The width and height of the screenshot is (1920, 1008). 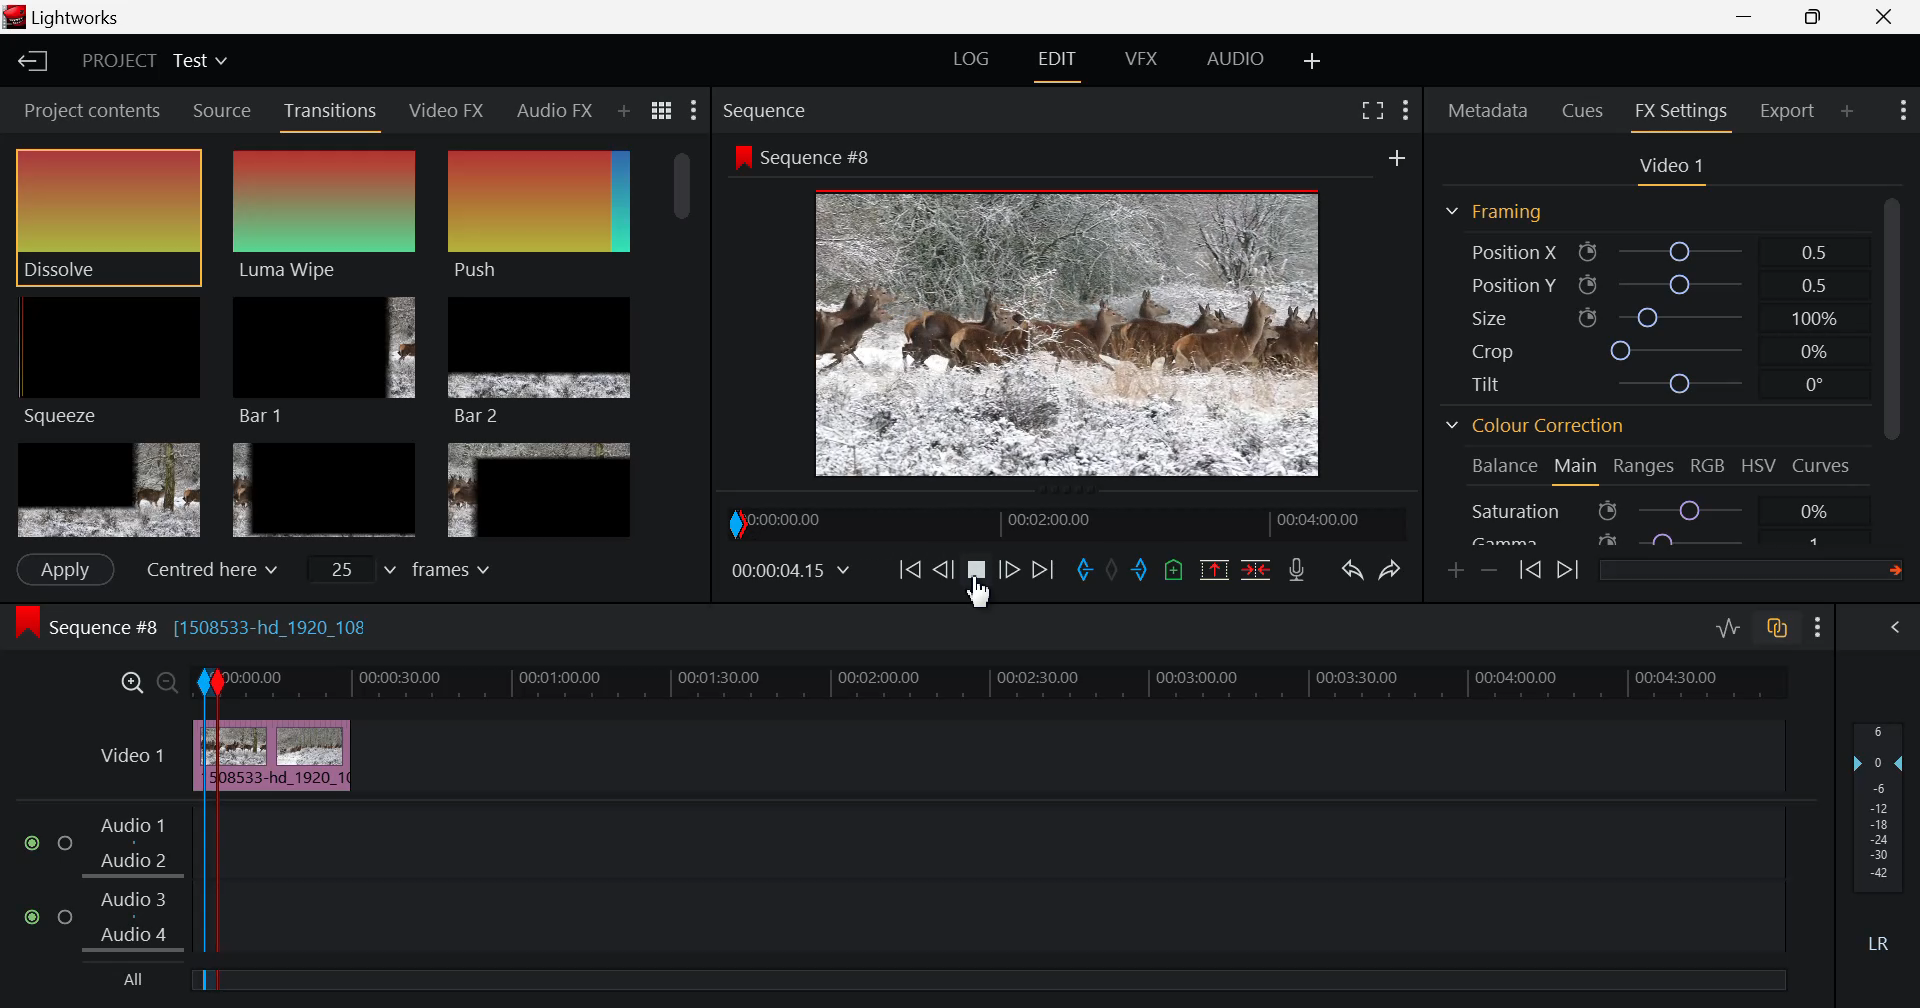 I want to click on EDIT Tab Open, so click(x=1061, y=59).